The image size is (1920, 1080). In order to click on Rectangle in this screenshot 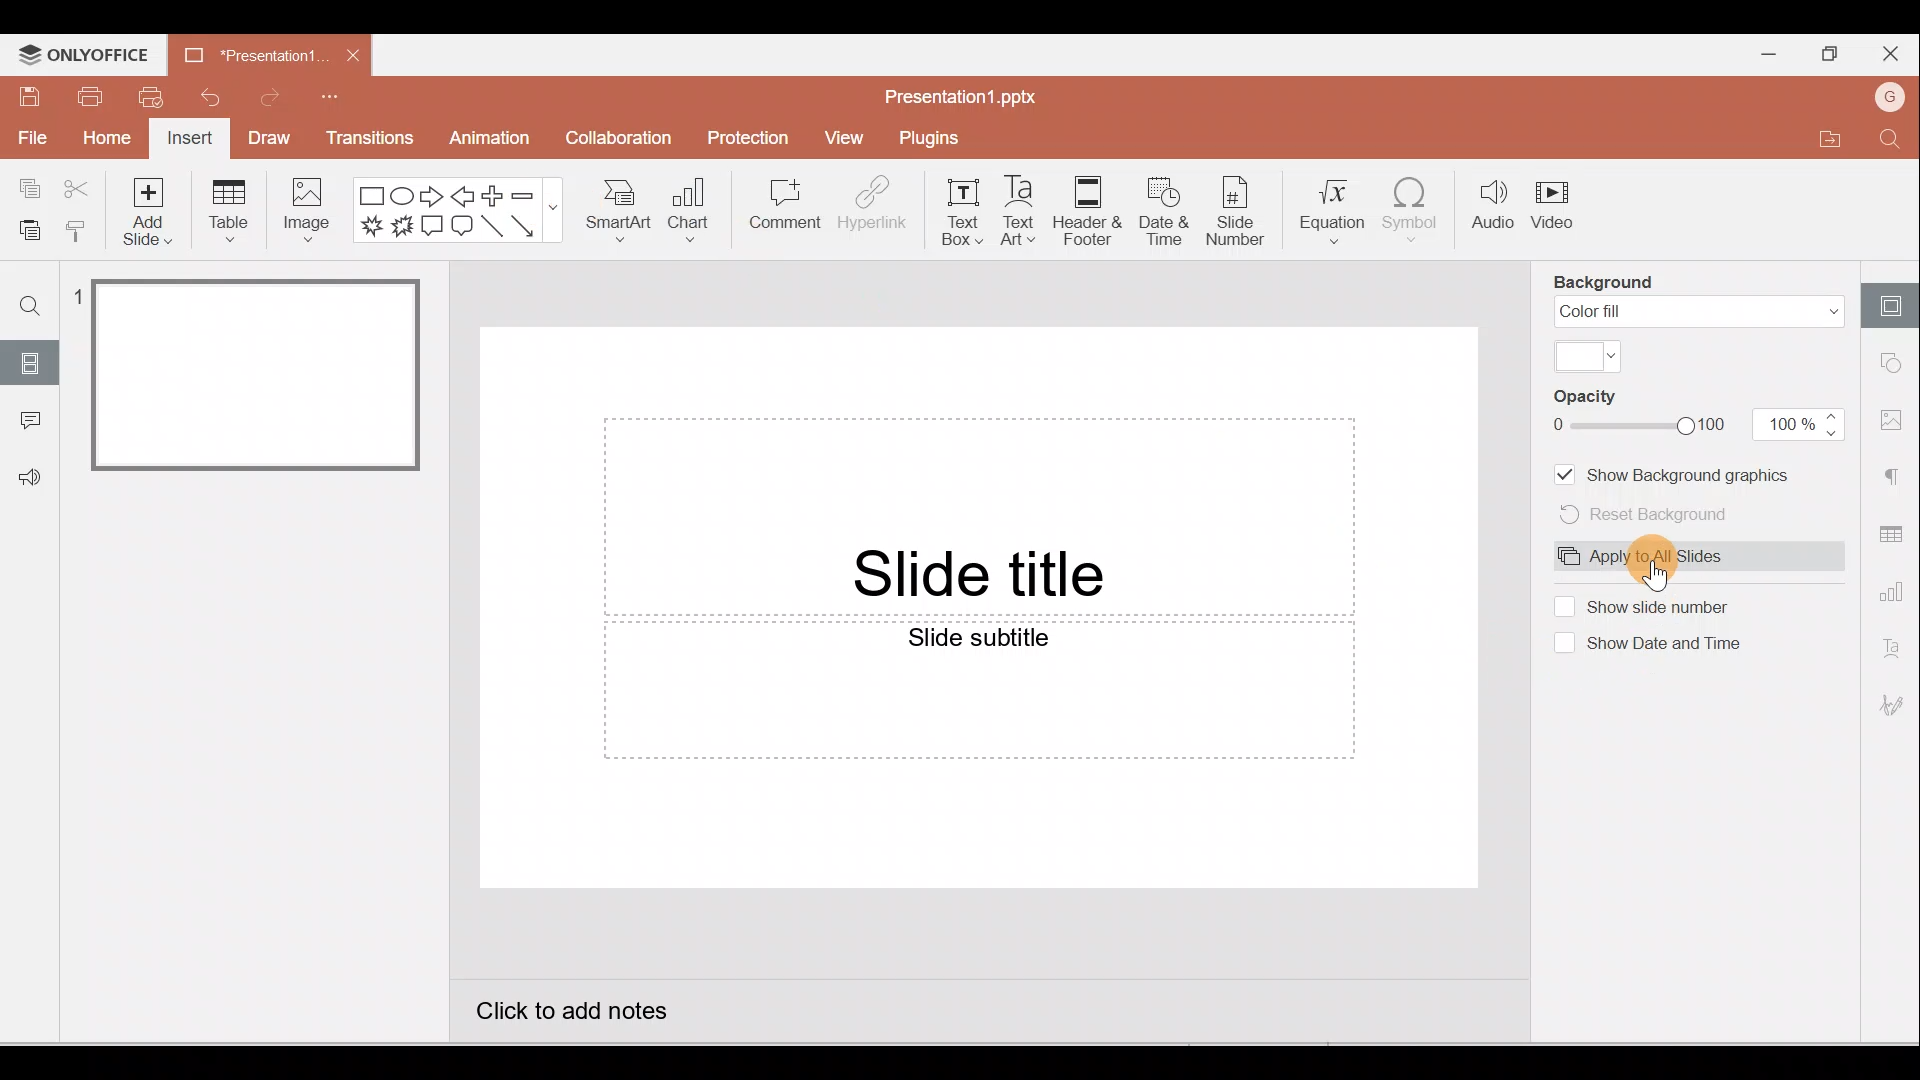, I will do `click(370, 194)`.